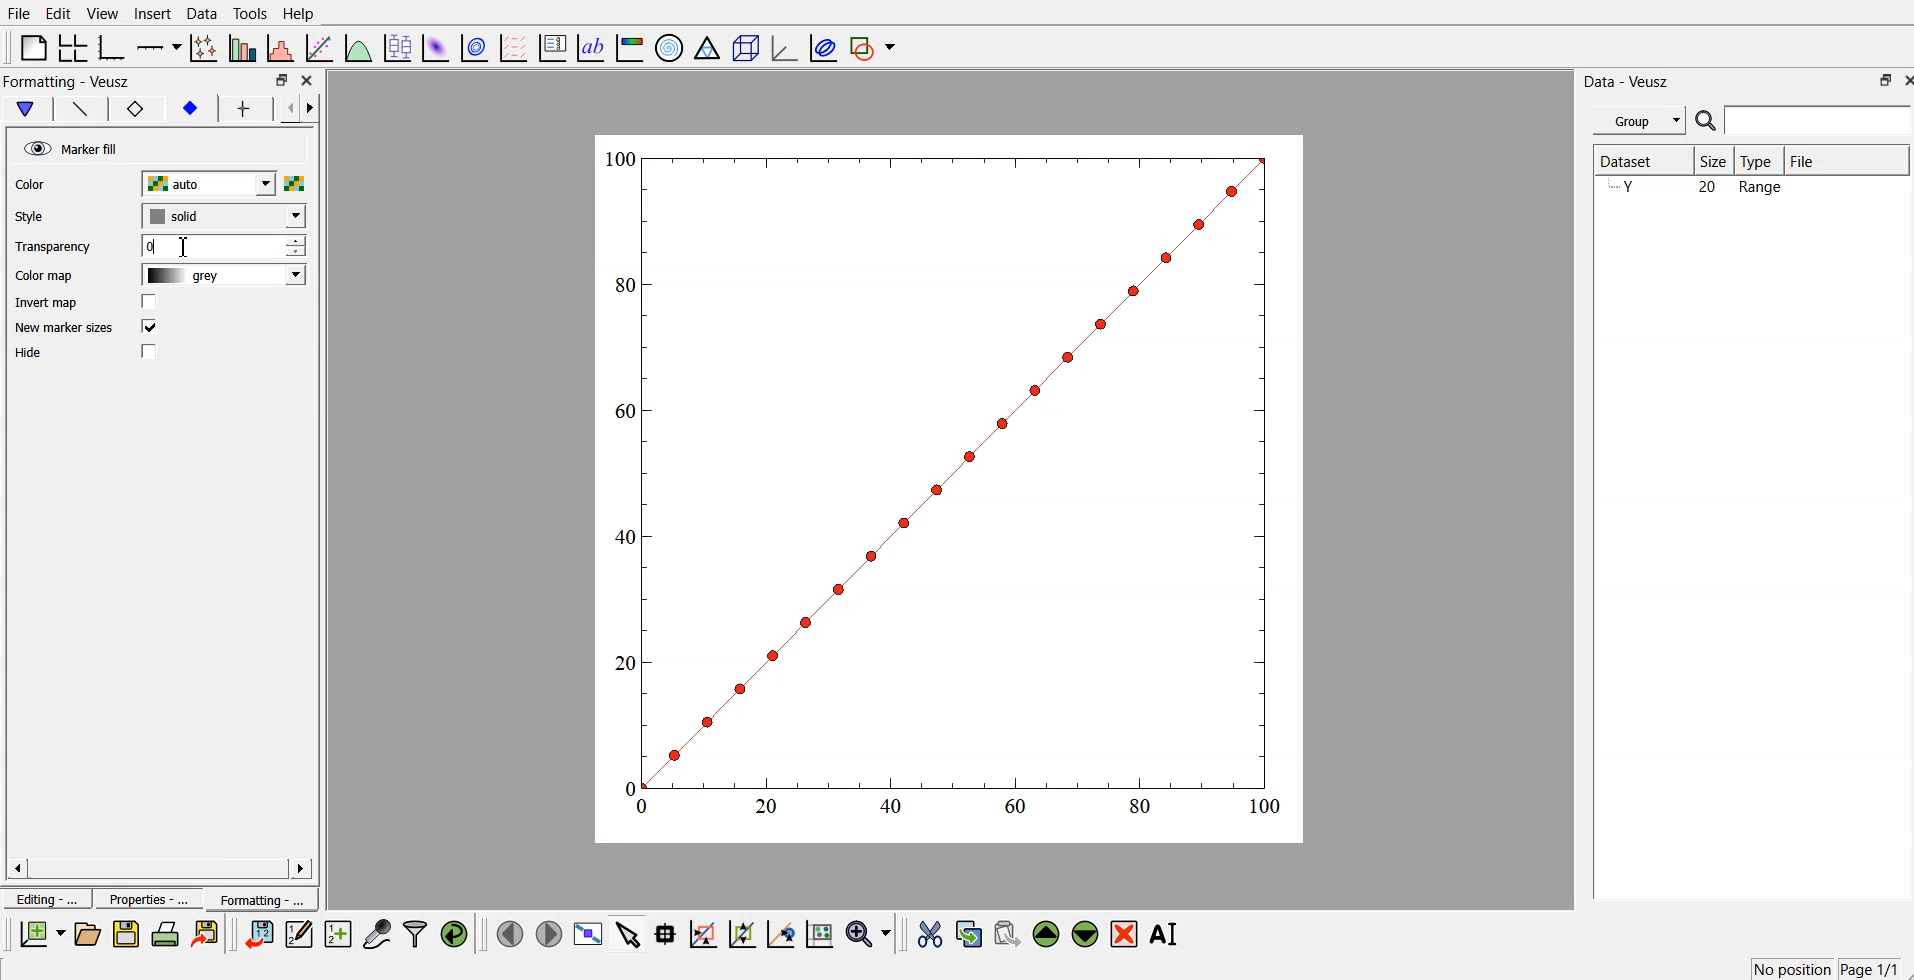  What do you see at coordinates (159, 868) in the screenshot?
I see `scroll bar` at bounding box center [159, 868].